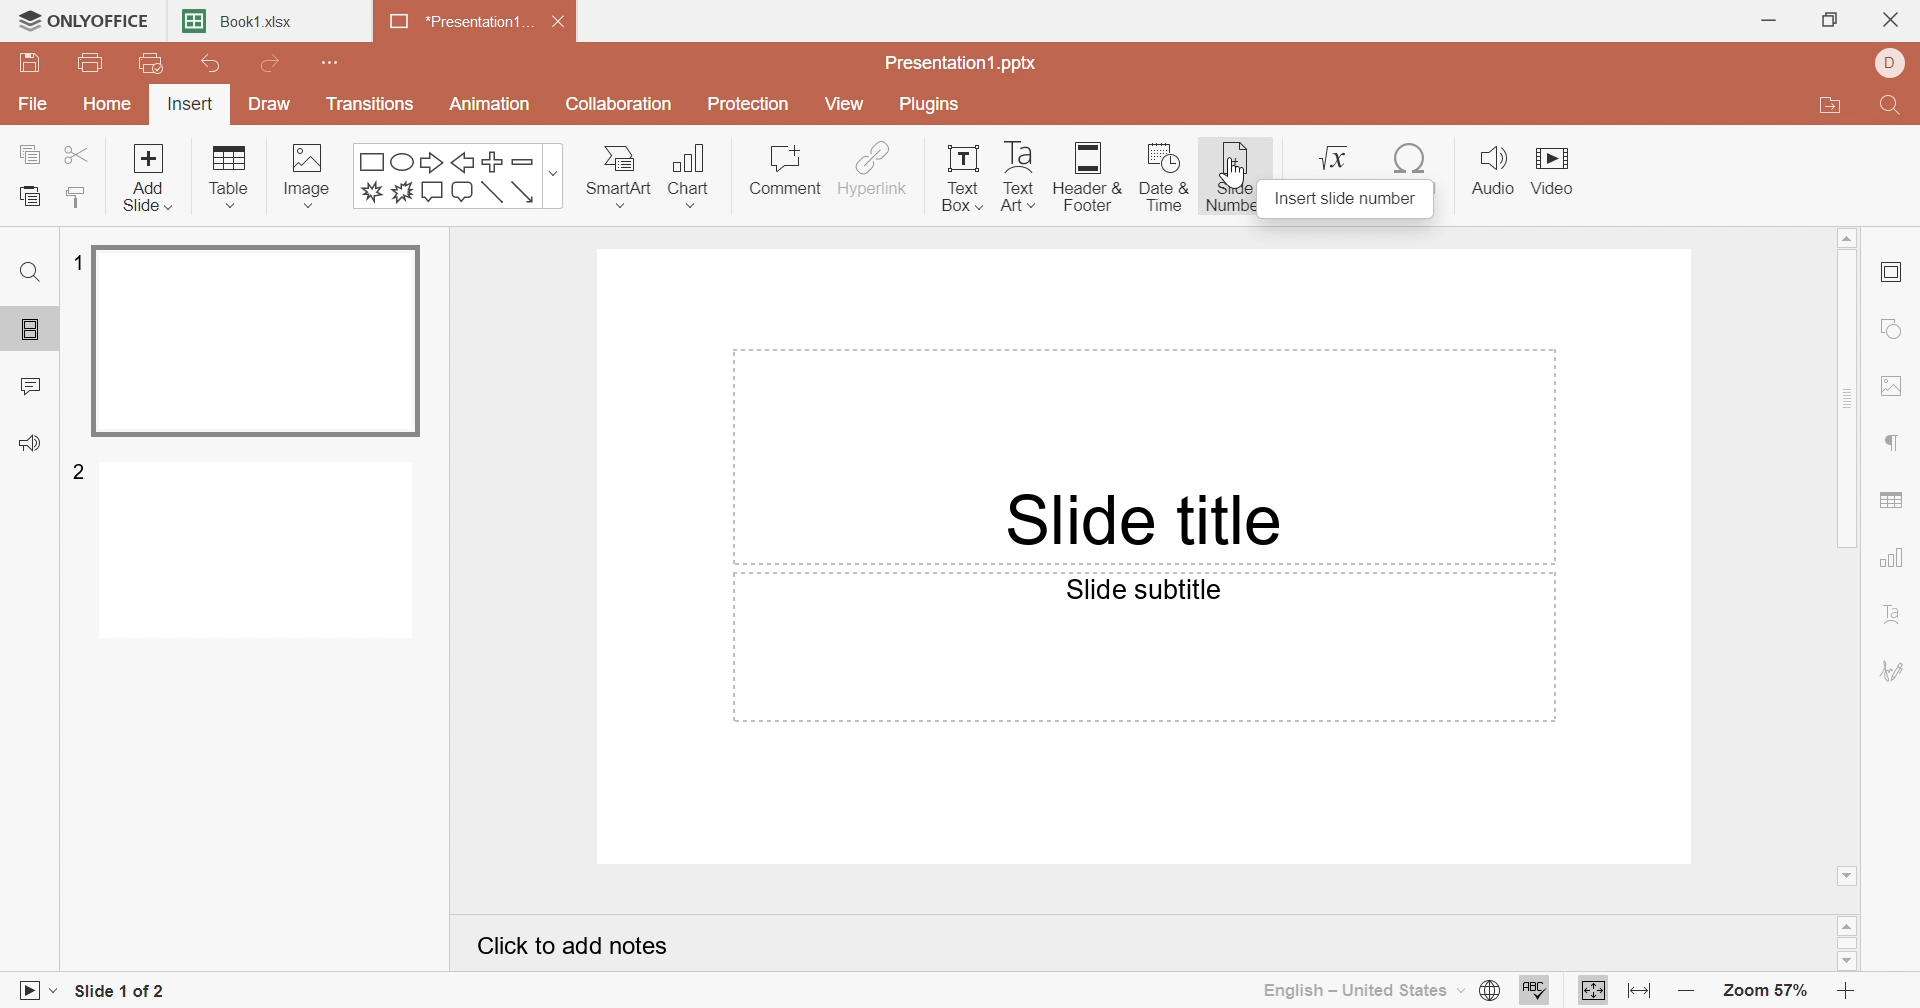 This screenshot has width=1920, height=1008. What do you see at coordinates (274, 66) in the screenshot?
I see `Redo` at bounding box center [274, 66].